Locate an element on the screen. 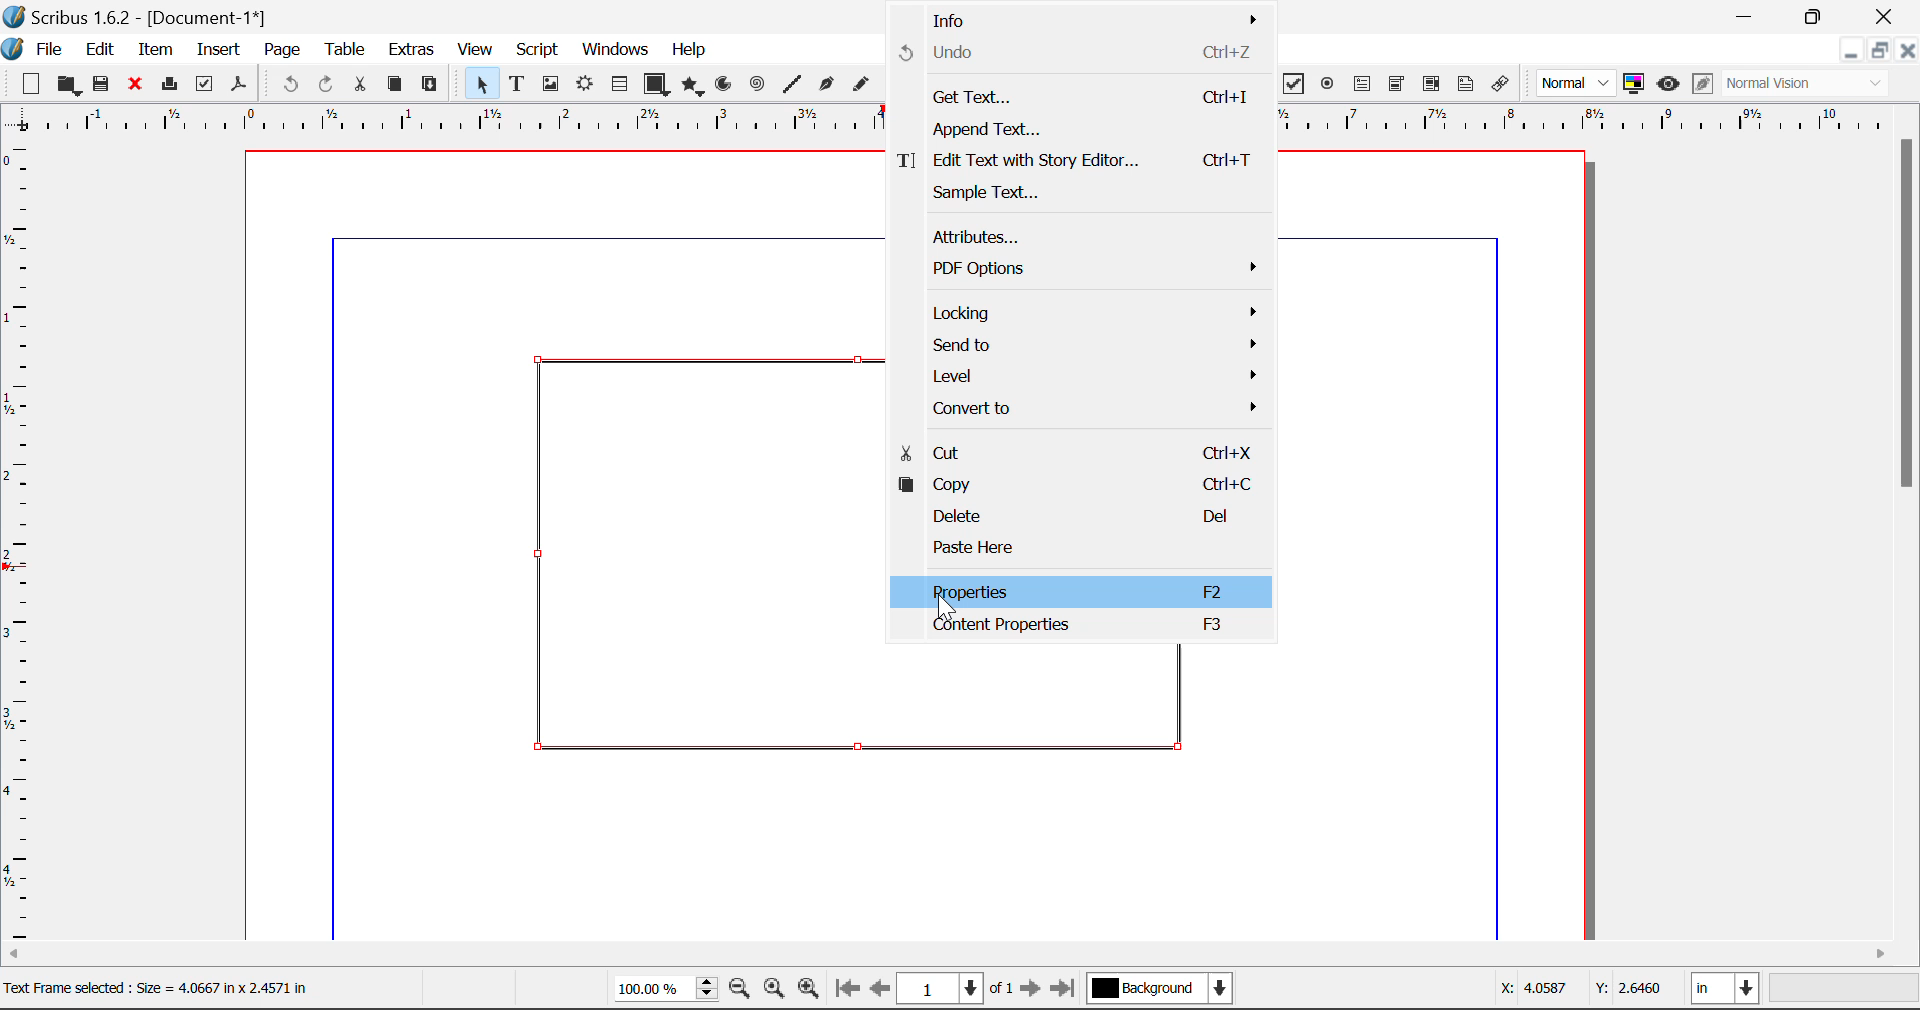 This screenshot has height=1010, width=1920. Scribus 1.62 - [Document-1*] is located at coordinates (144, 14).